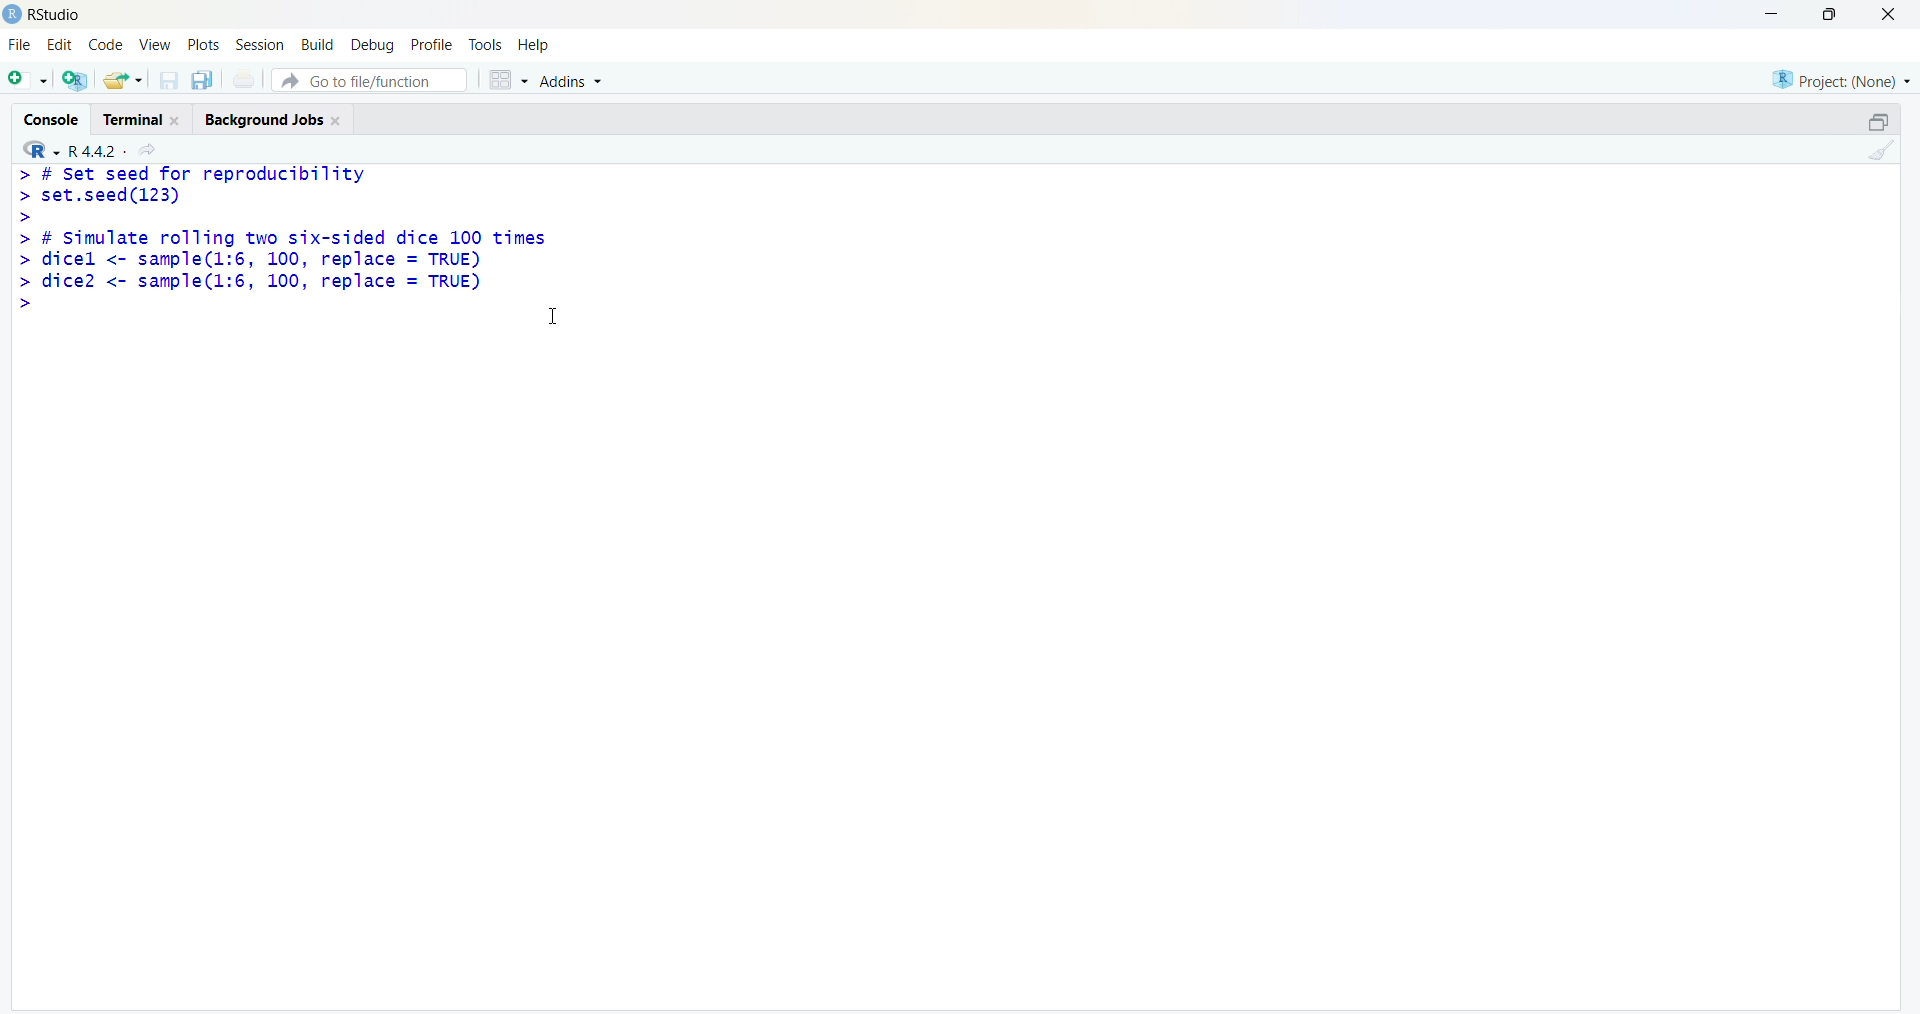  I want to click on cosole, so click(51, 120).